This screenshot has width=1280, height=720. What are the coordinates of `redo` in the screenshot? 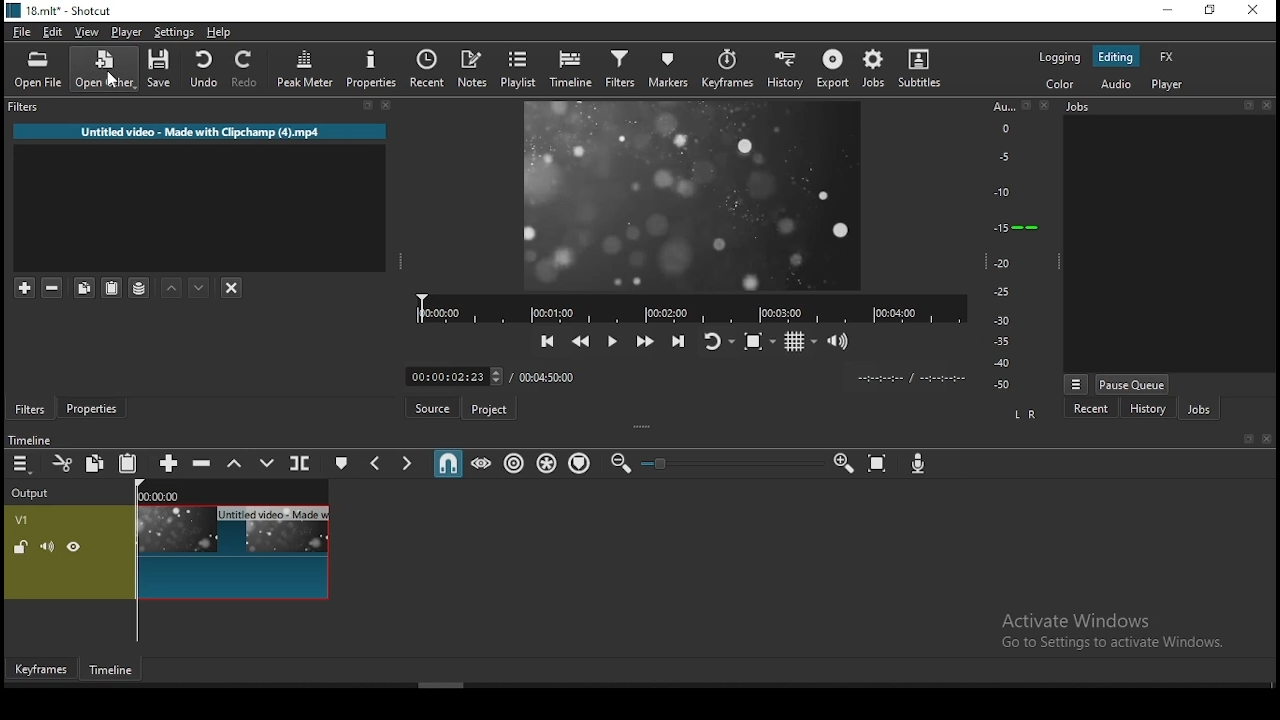 It's located at (247, 69).